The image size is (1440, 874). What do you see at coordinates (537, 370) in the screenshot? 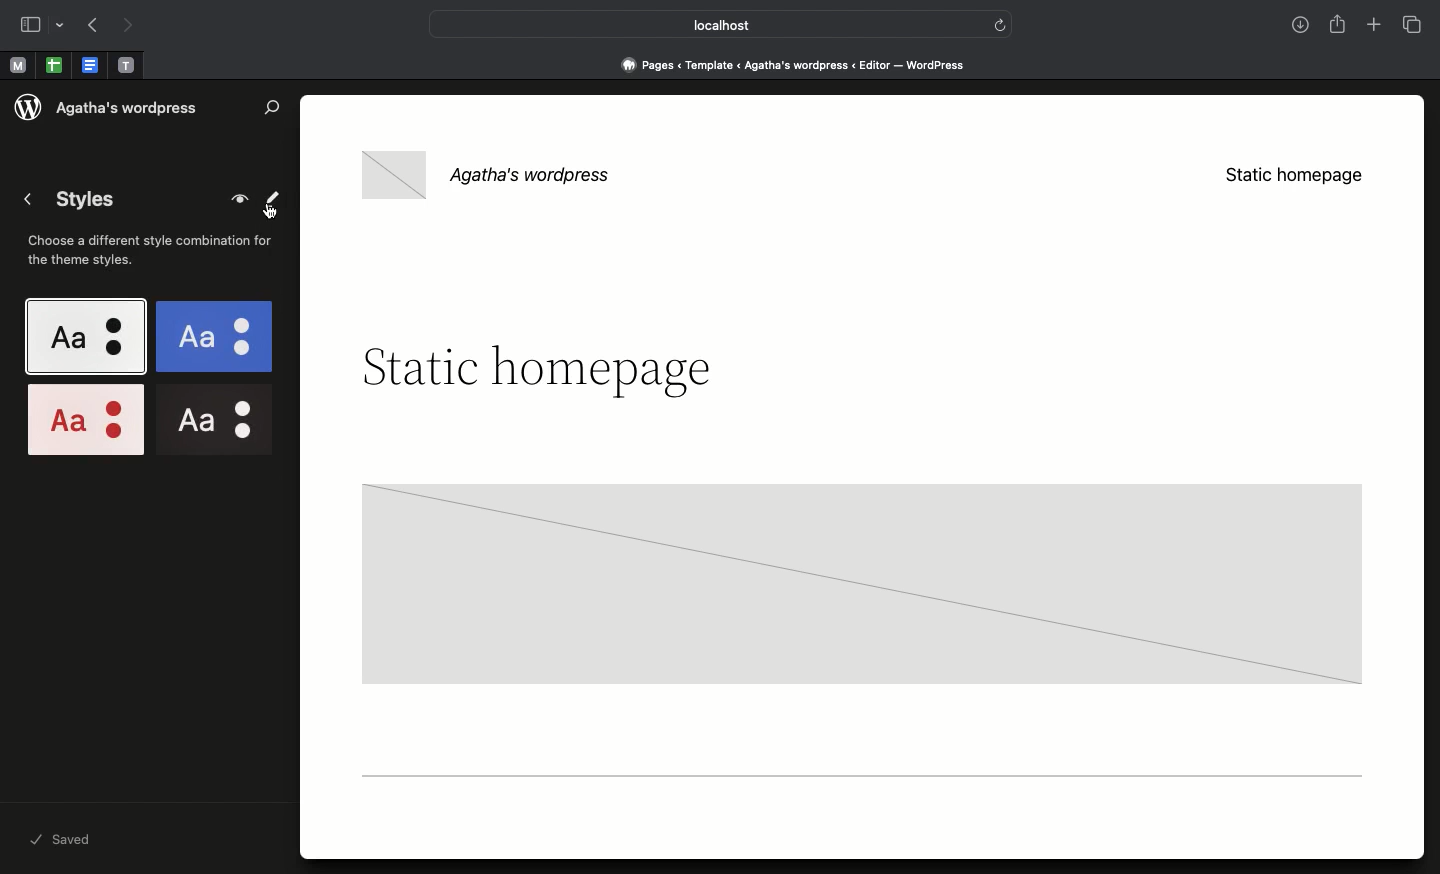
I see `Headline` at bounding box center [537, 370].